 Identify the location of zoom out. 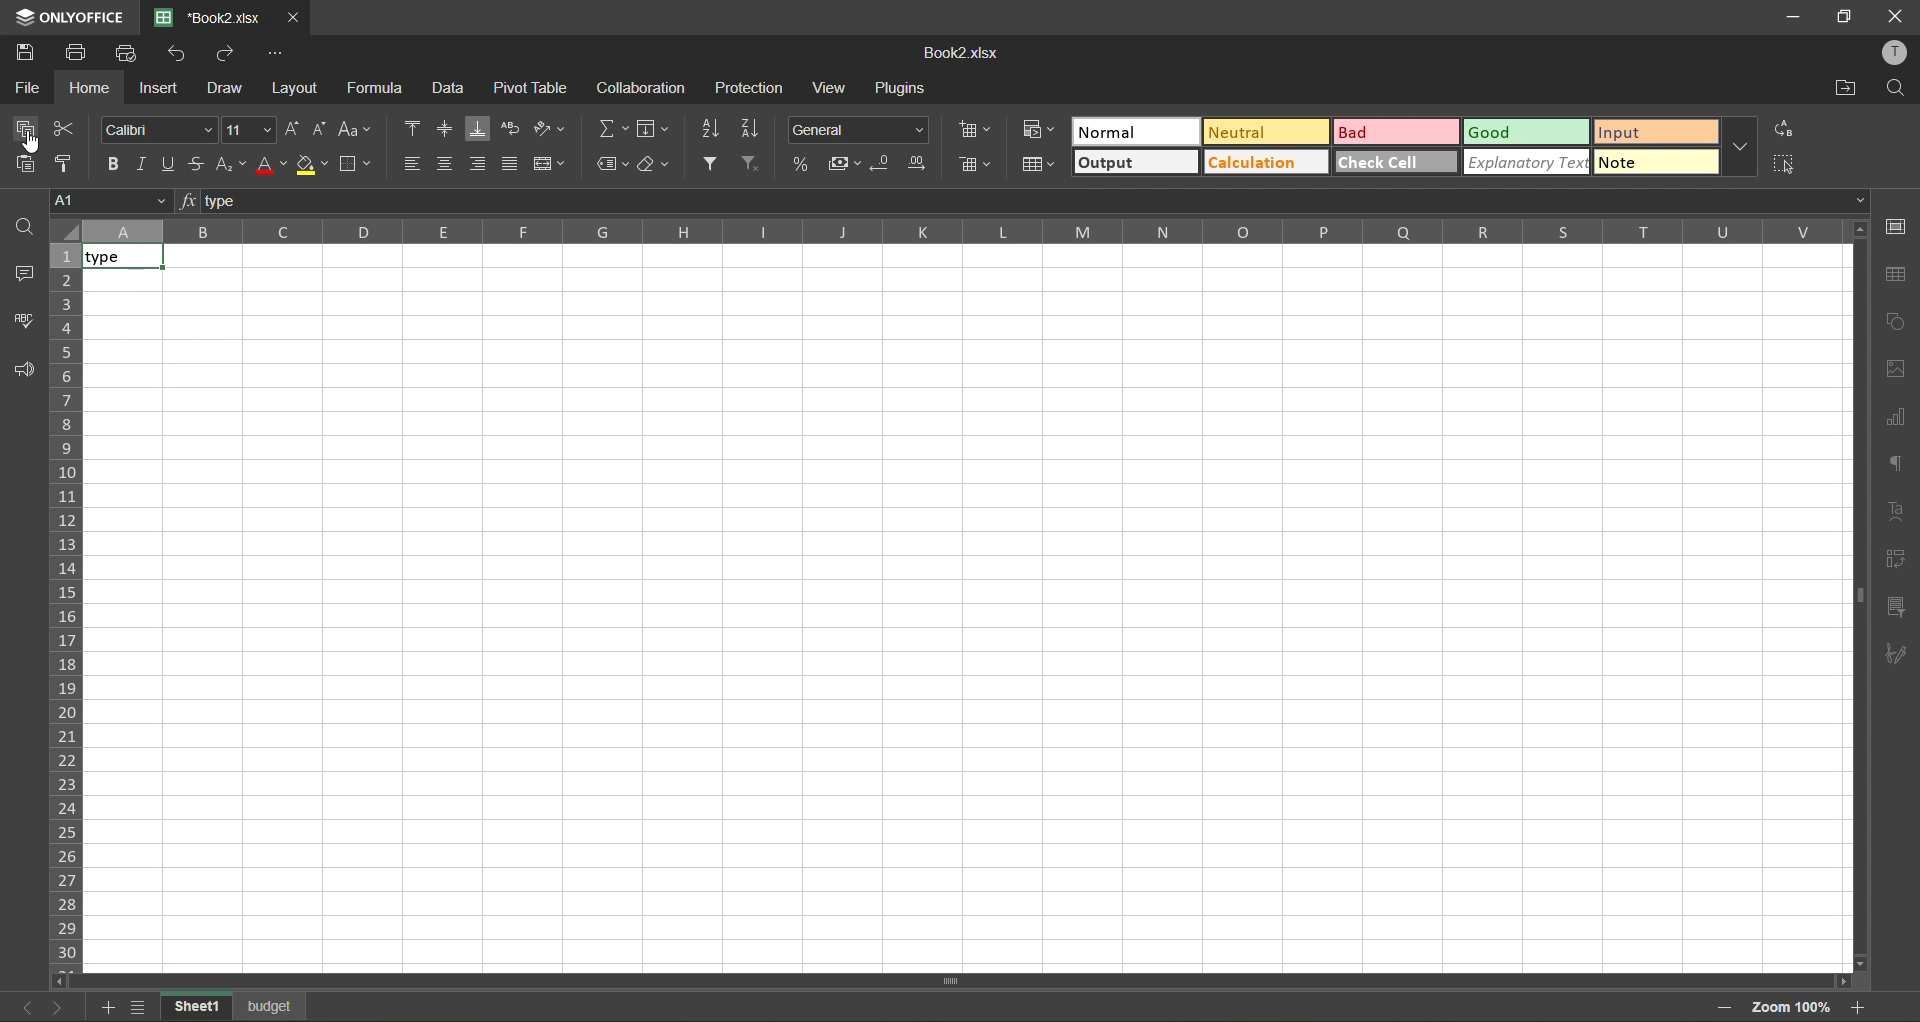
(1724, 1009).